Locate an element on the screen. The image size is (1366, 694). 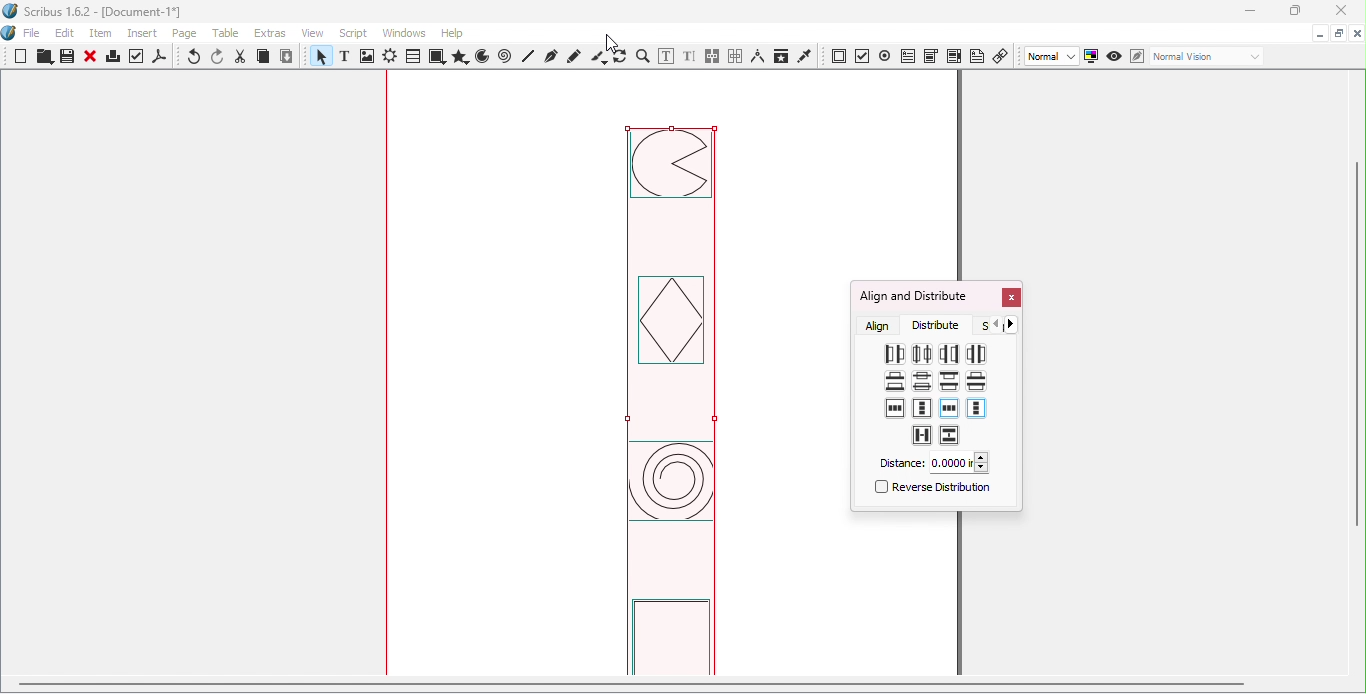
File is located at coordinates (32, 34).